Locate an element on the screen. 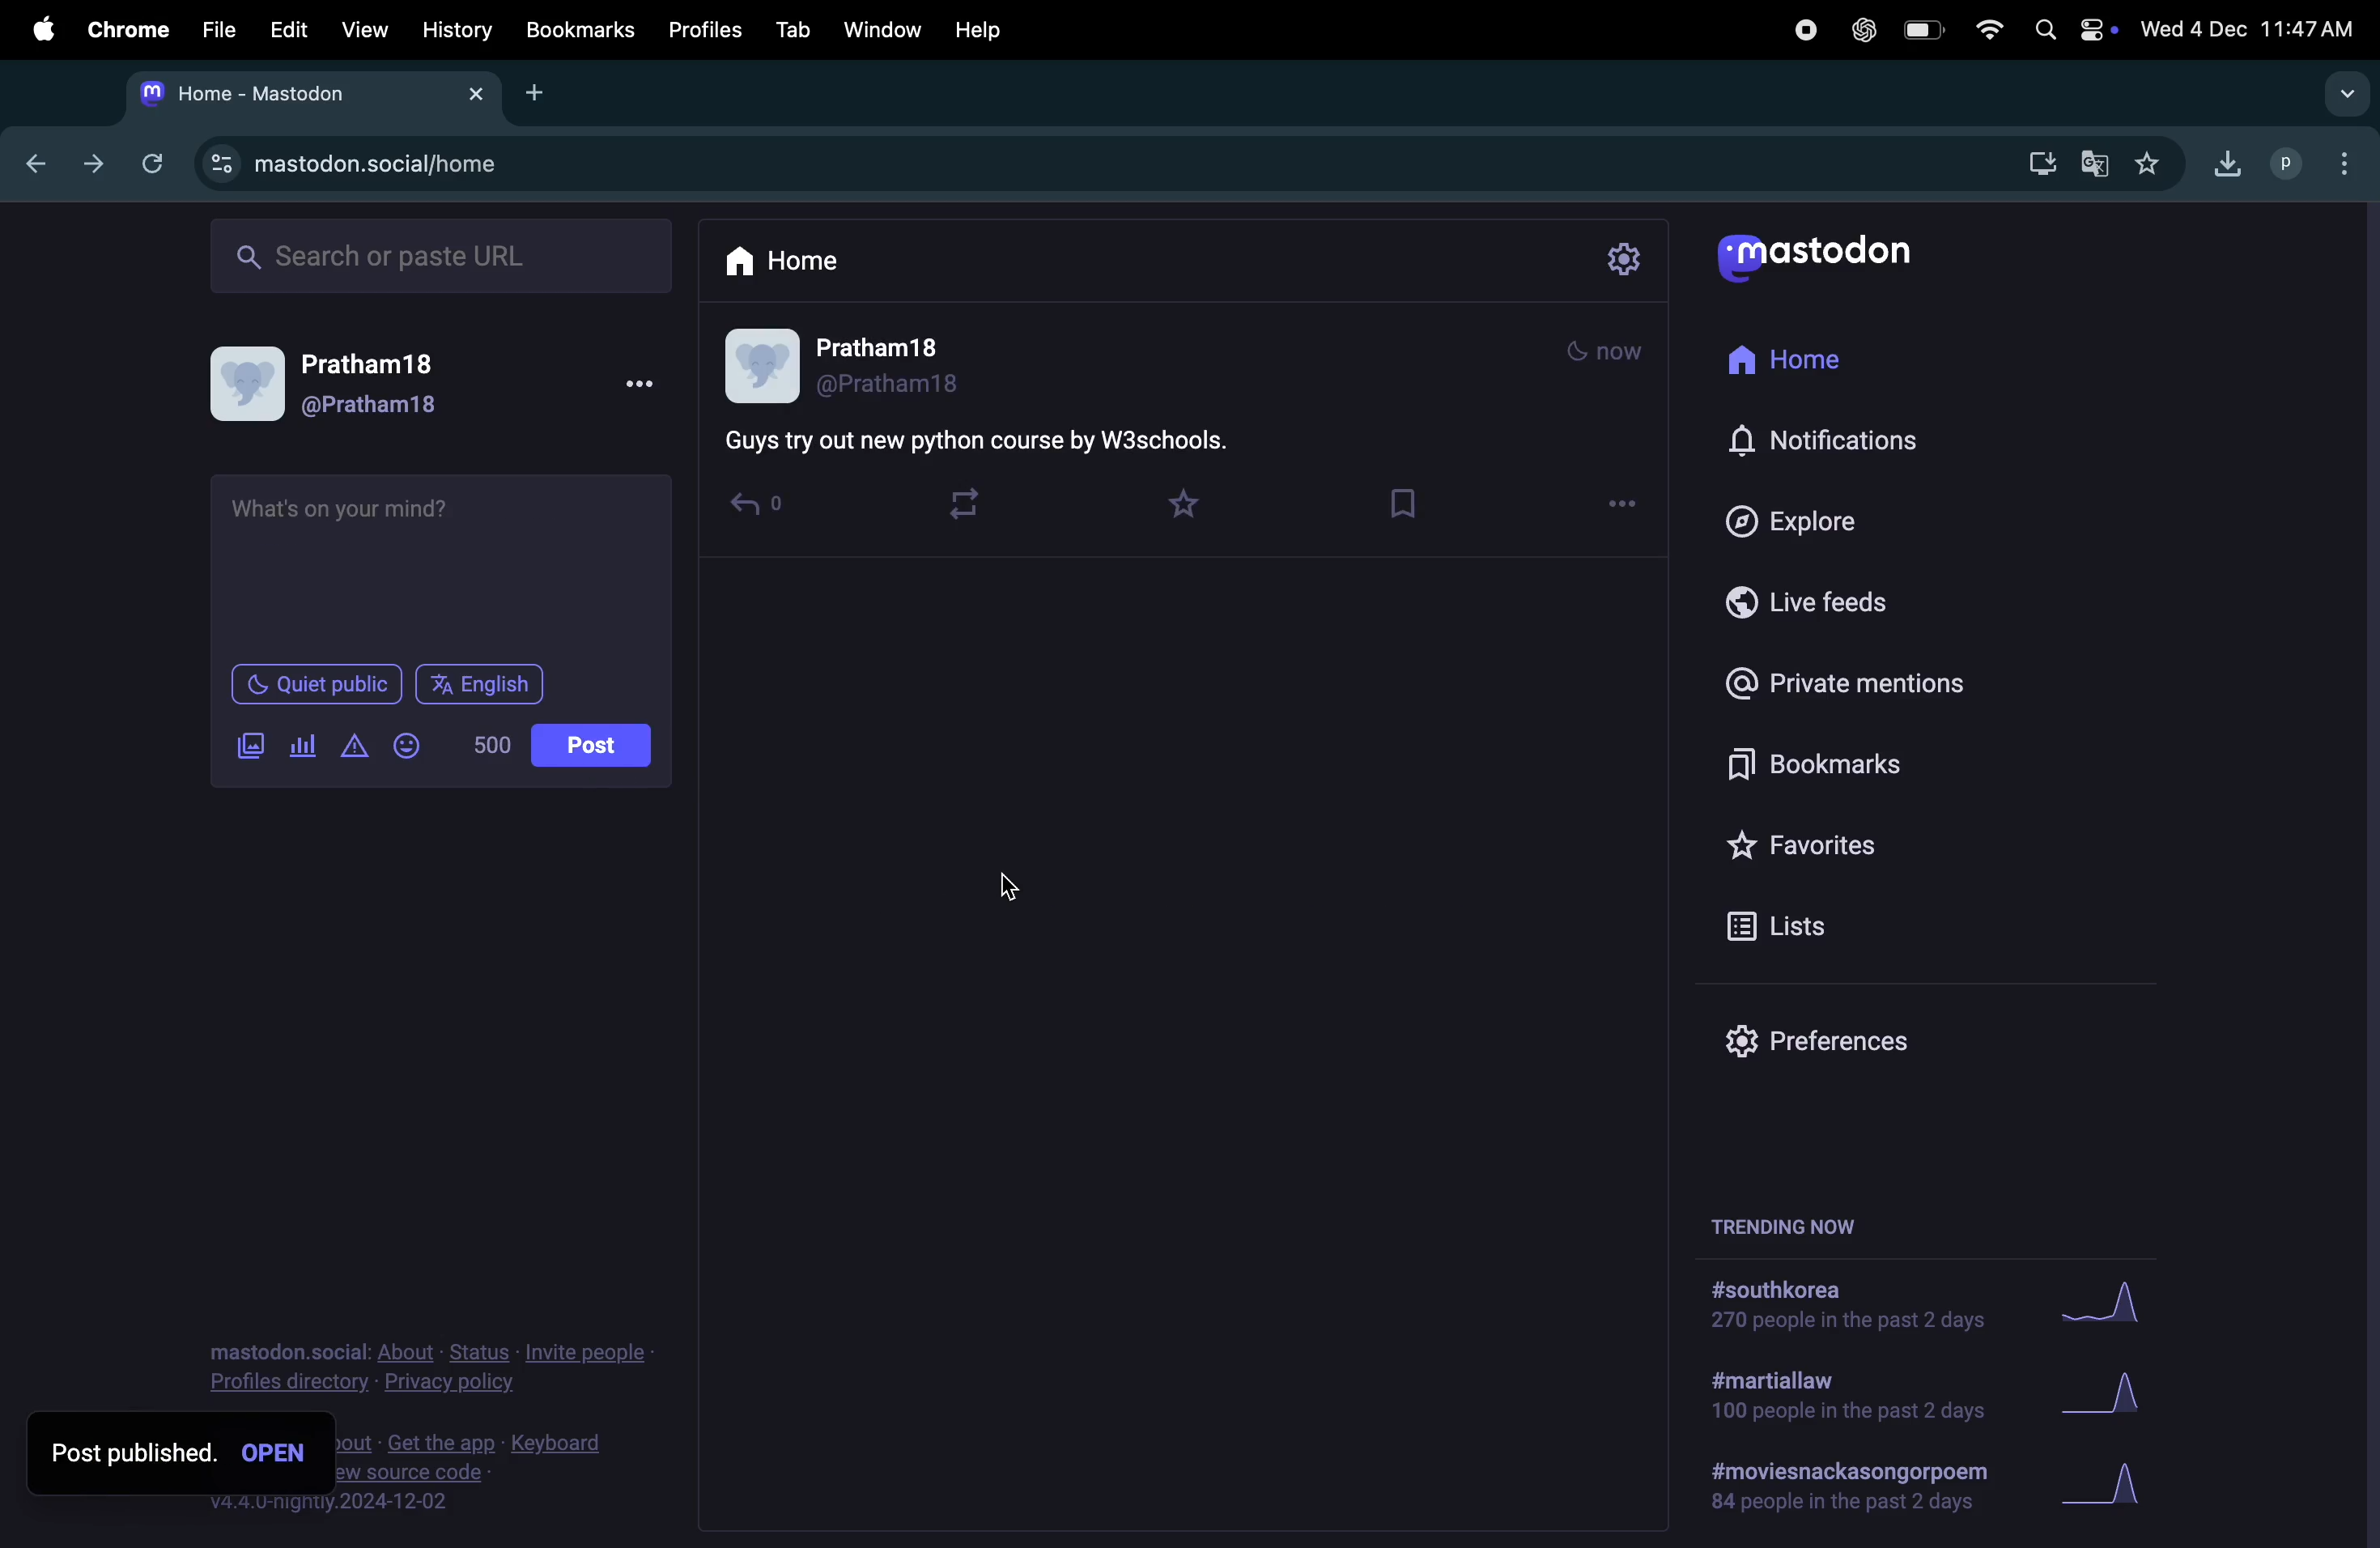 The width and height of the screenshot is (2380, 1548). alert is located at coordinates (359, 745).